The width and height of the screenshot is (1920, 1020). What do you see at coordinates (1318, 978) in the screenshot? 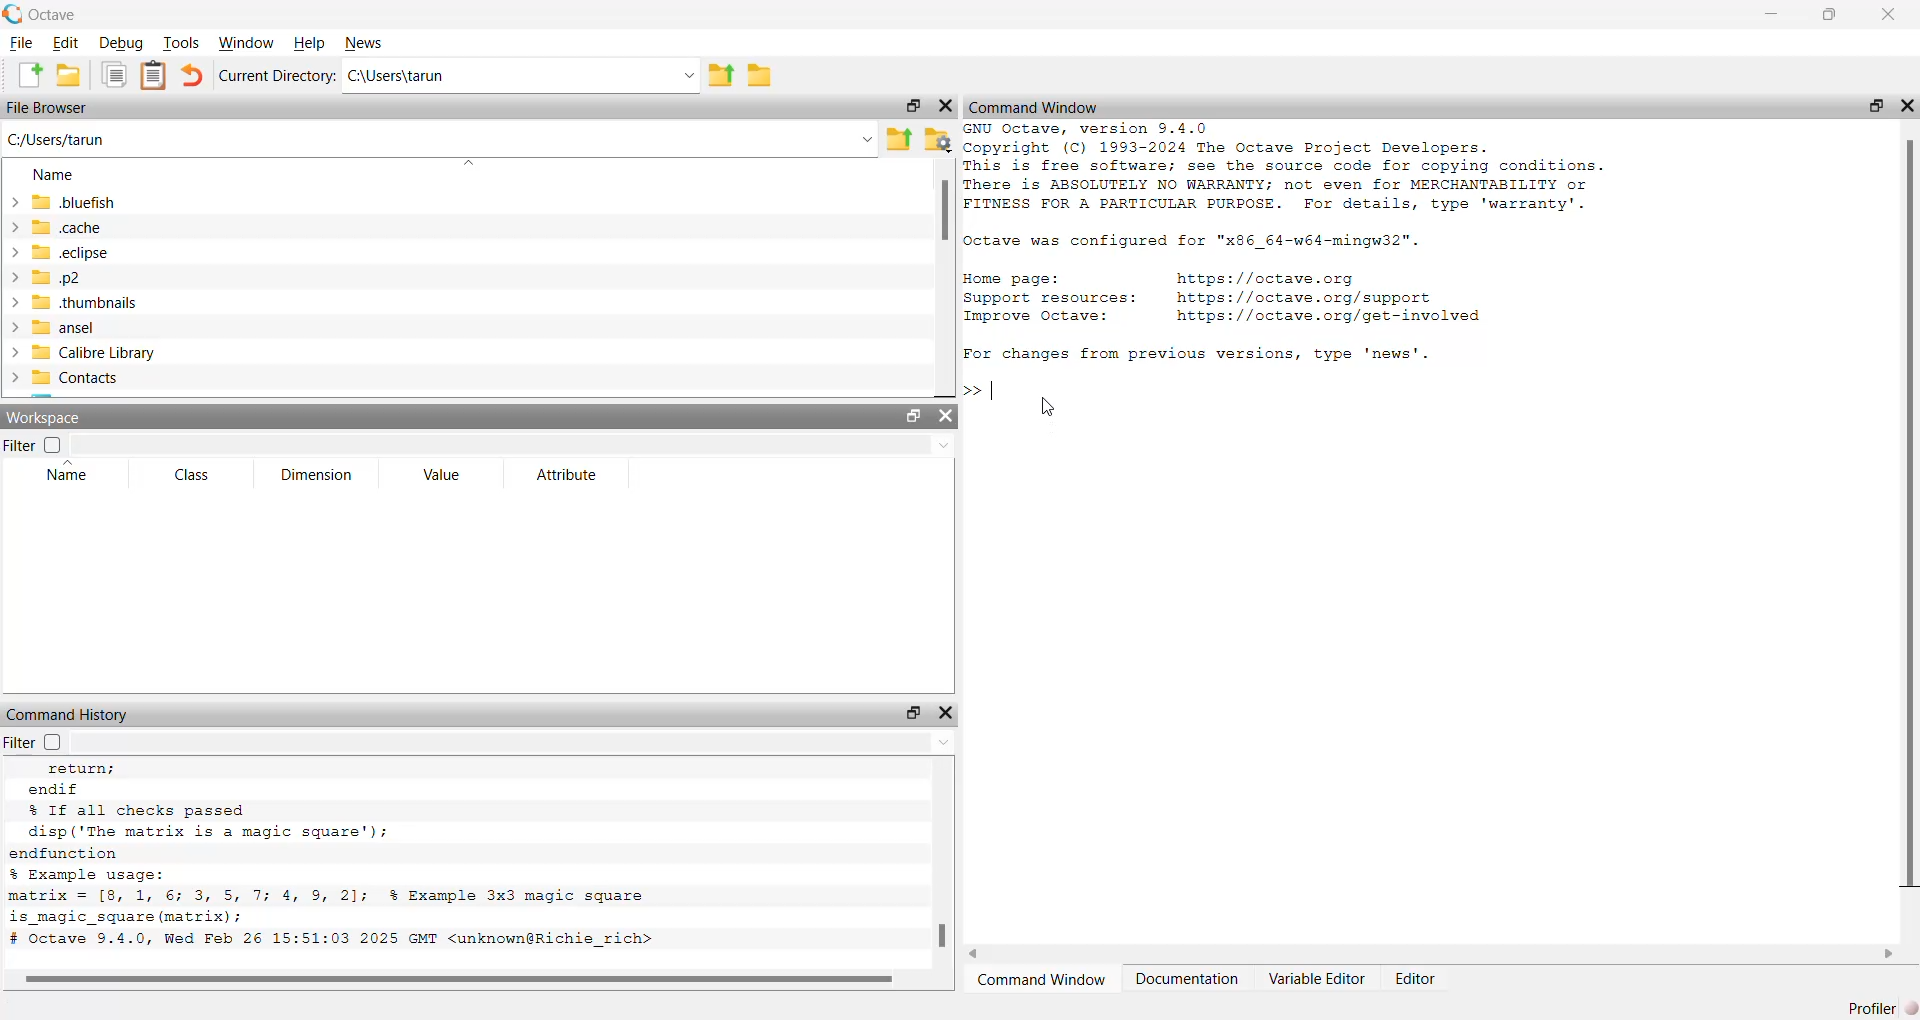
I see `Variable Editor` at bounding box center [1318, 978].